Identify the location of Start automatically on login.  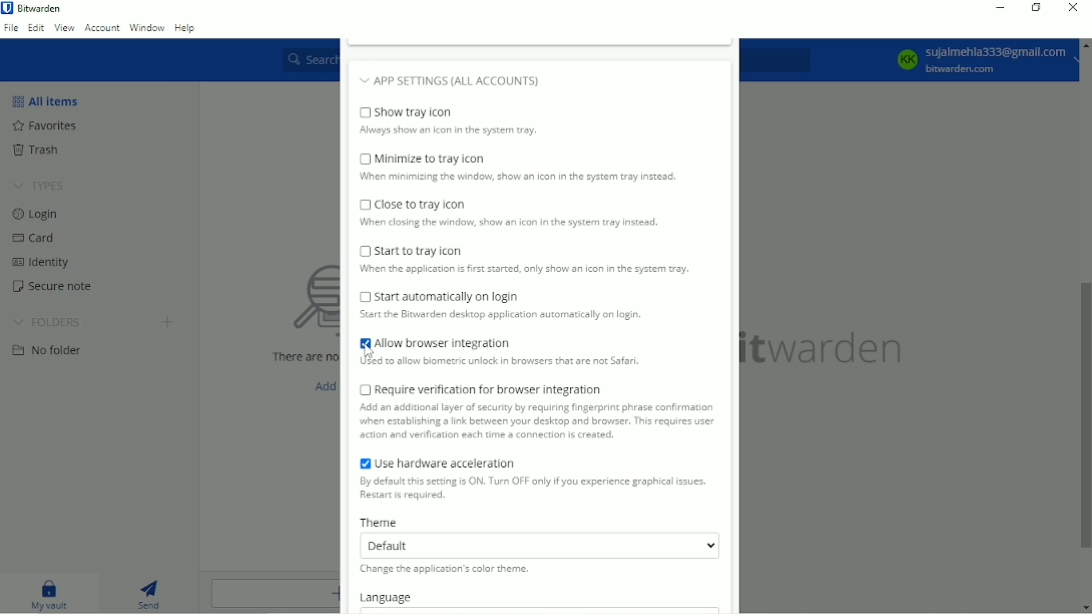
(440, 297).